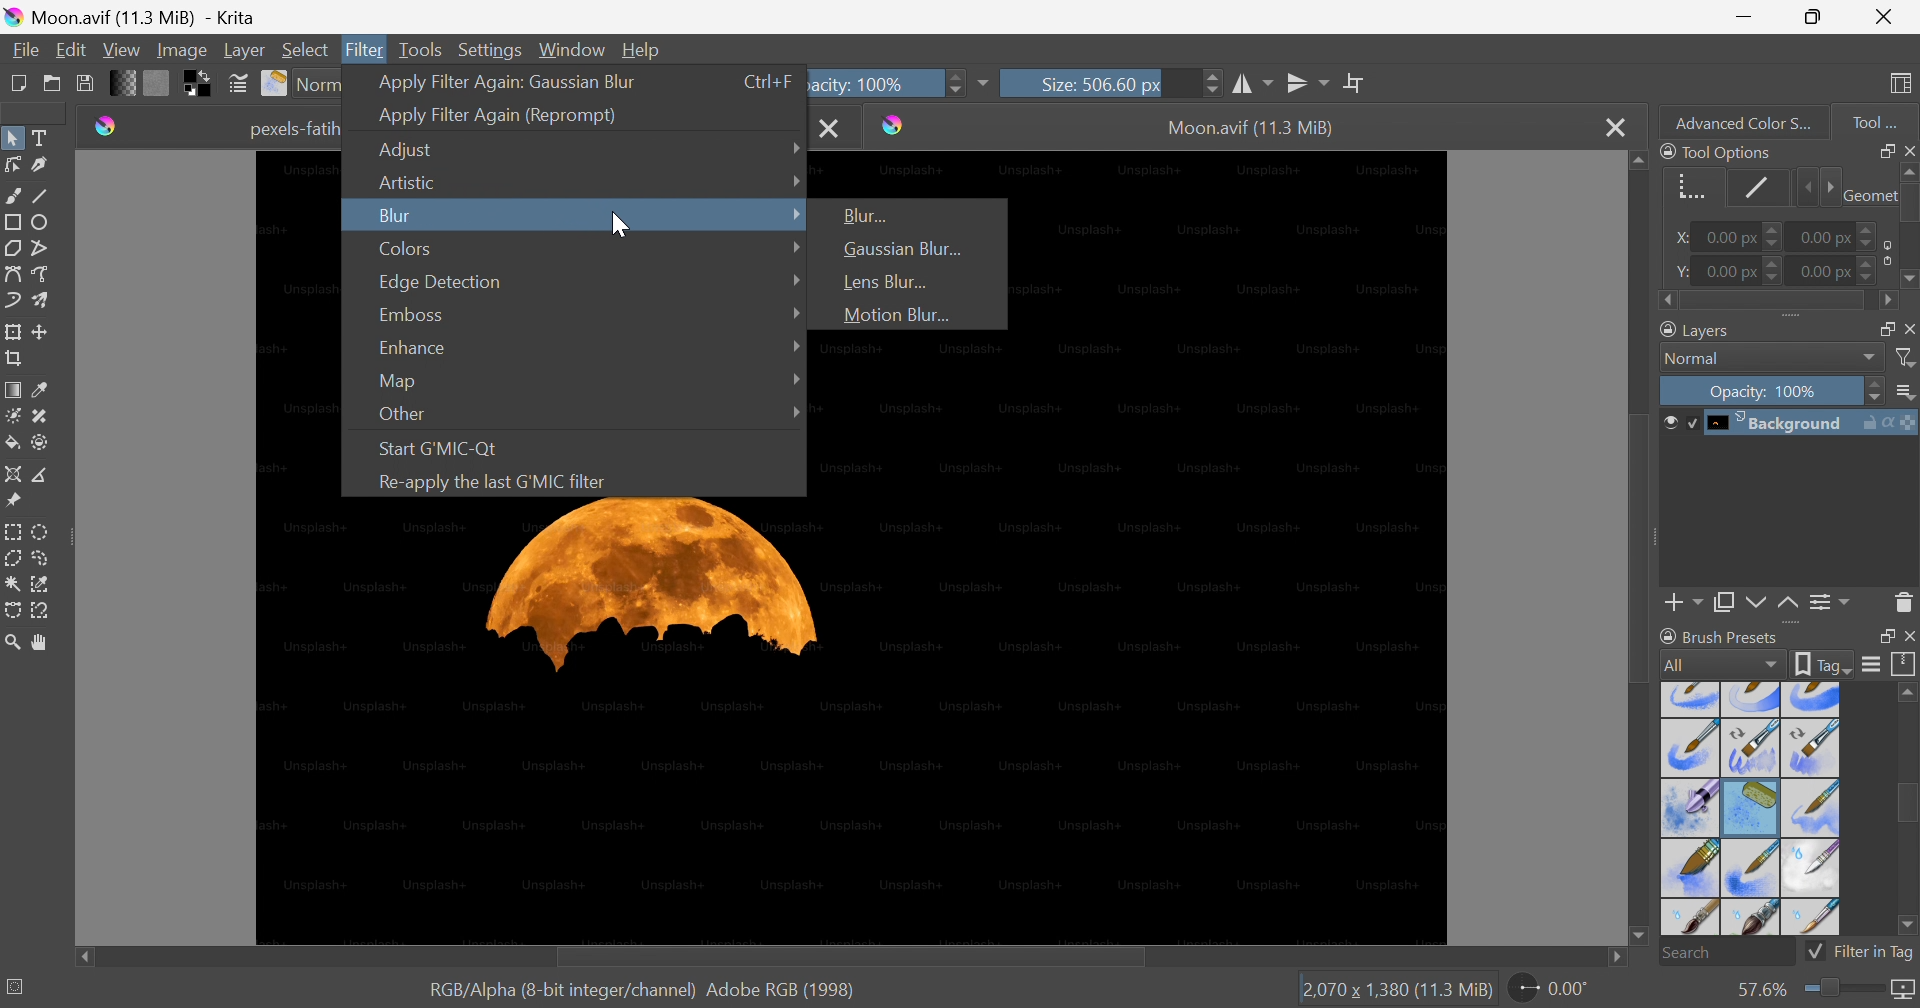 Image resolution: width=1920 pixels, height=1008 pixels. What do you see at coordinates (12, 474) in the screenshot?
I see `Assistant tool` at bounding box center [12, 474].